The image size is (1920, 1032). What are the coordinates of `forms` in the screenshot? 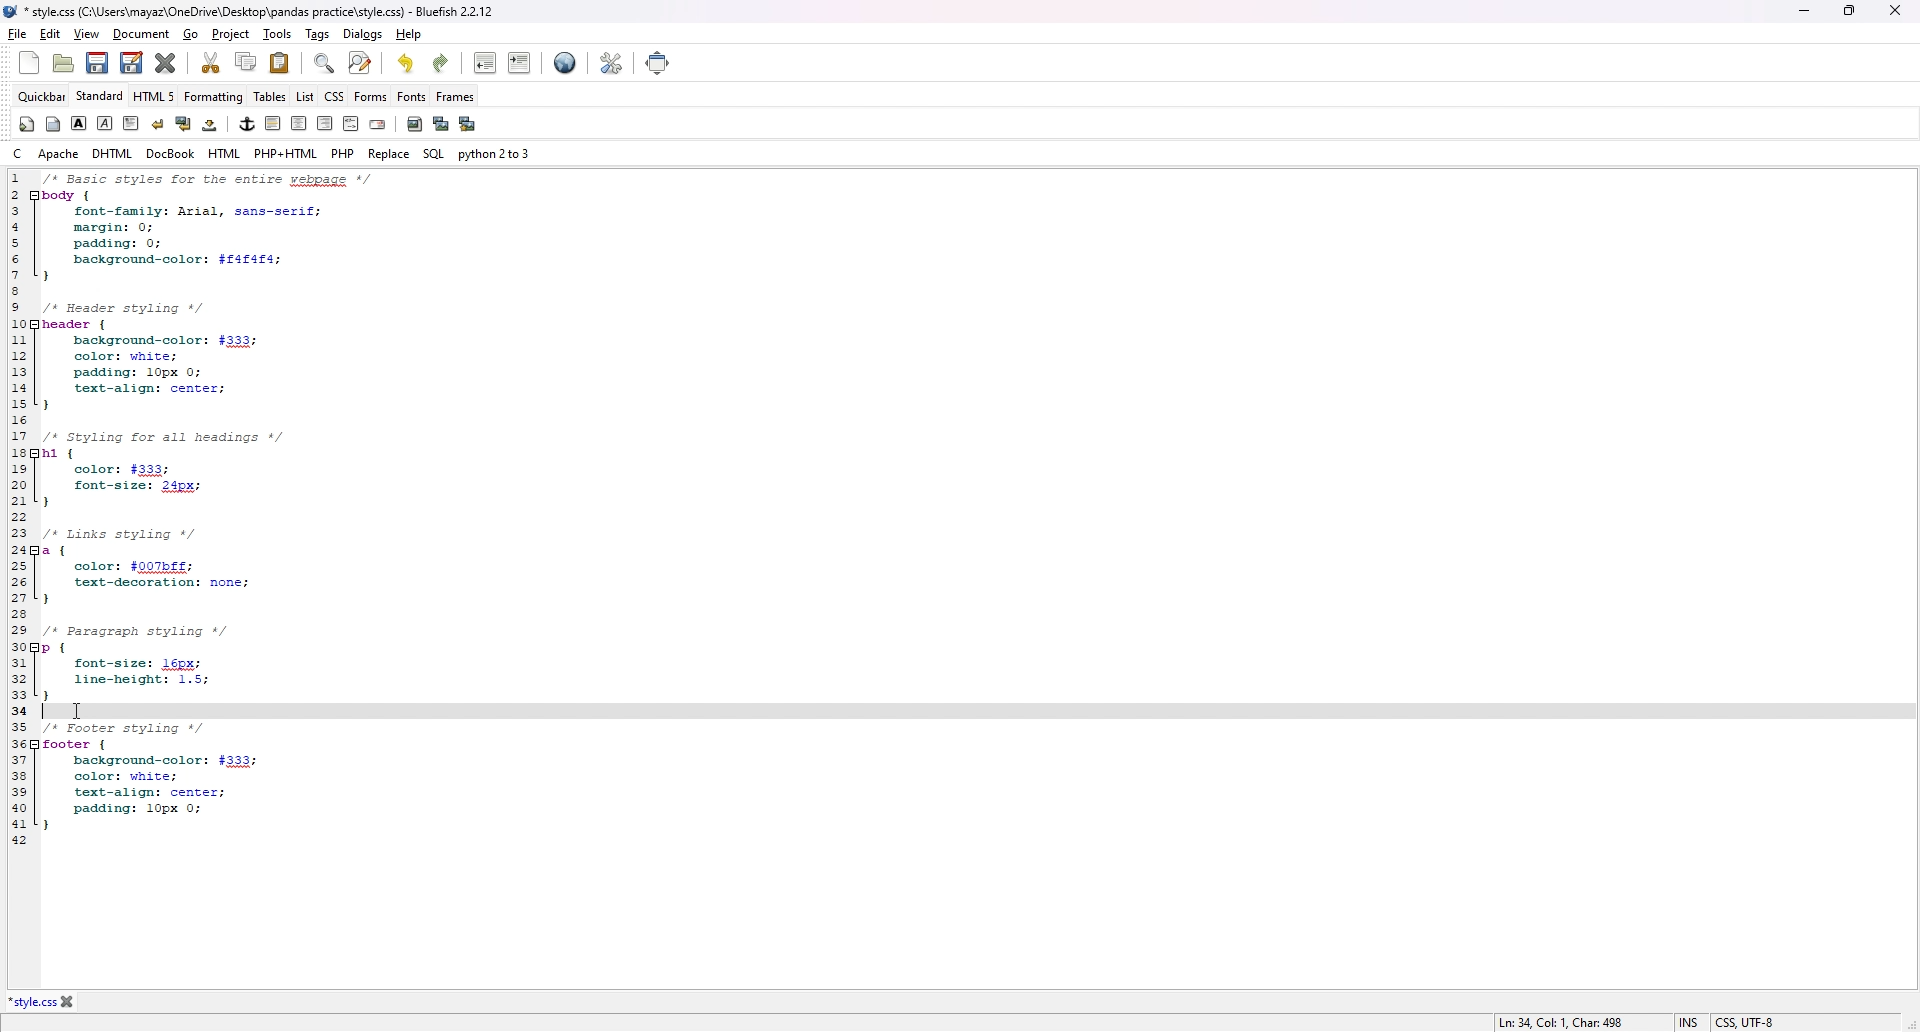 It's located at (371, 97).